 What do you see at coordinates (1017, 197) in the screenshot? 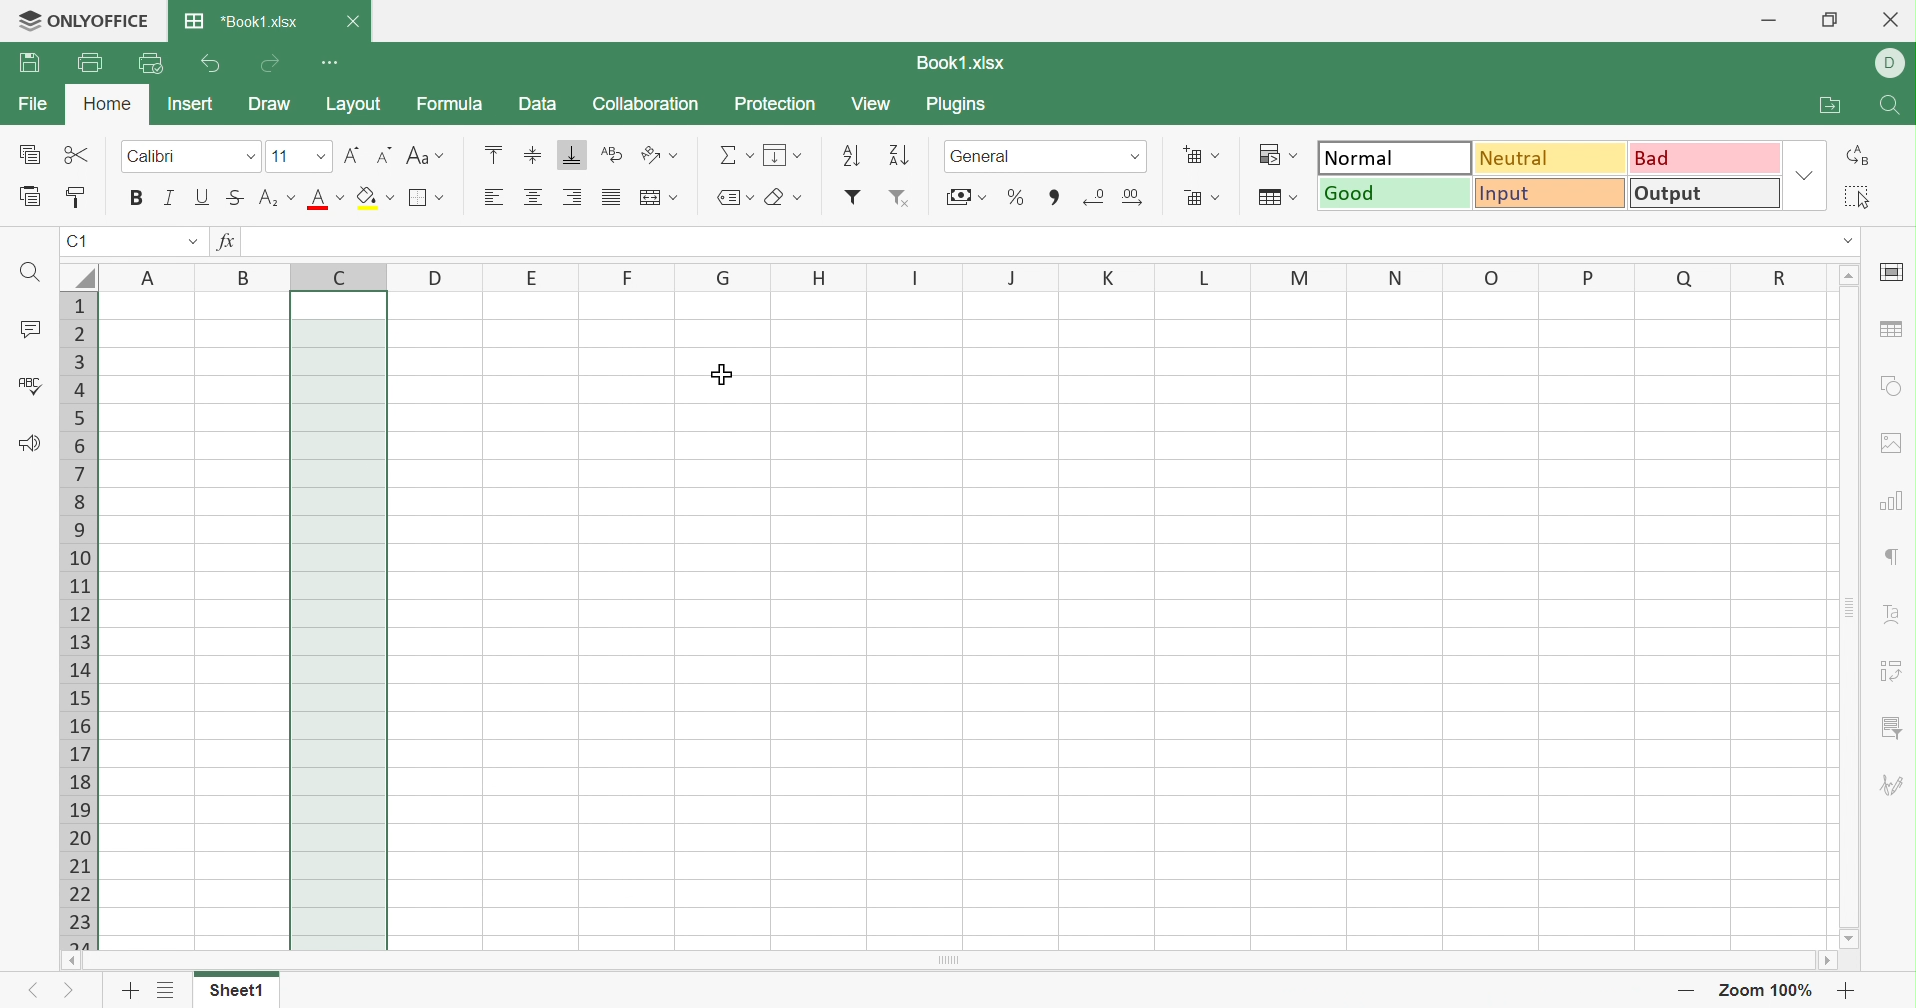
I see `Percentage style` at bounding box center [1017, 197].